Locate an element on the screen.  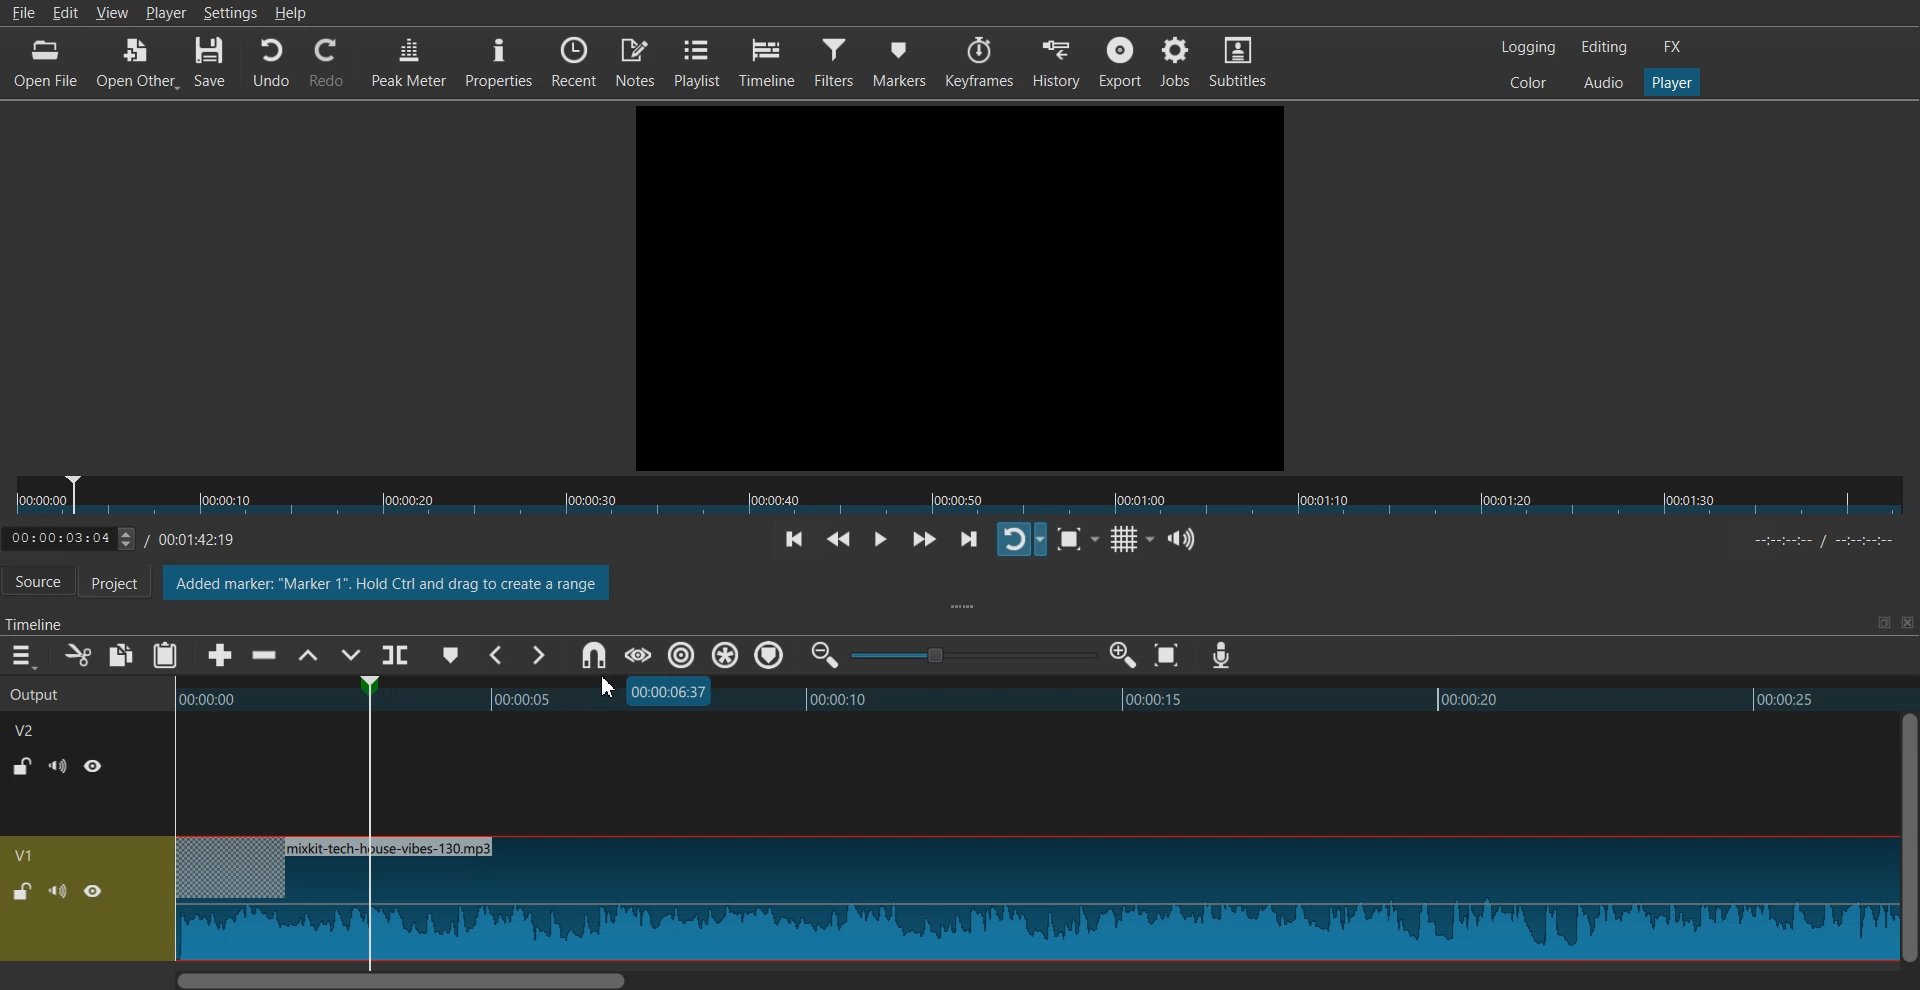
Cut is located at coordinates (78, 655).